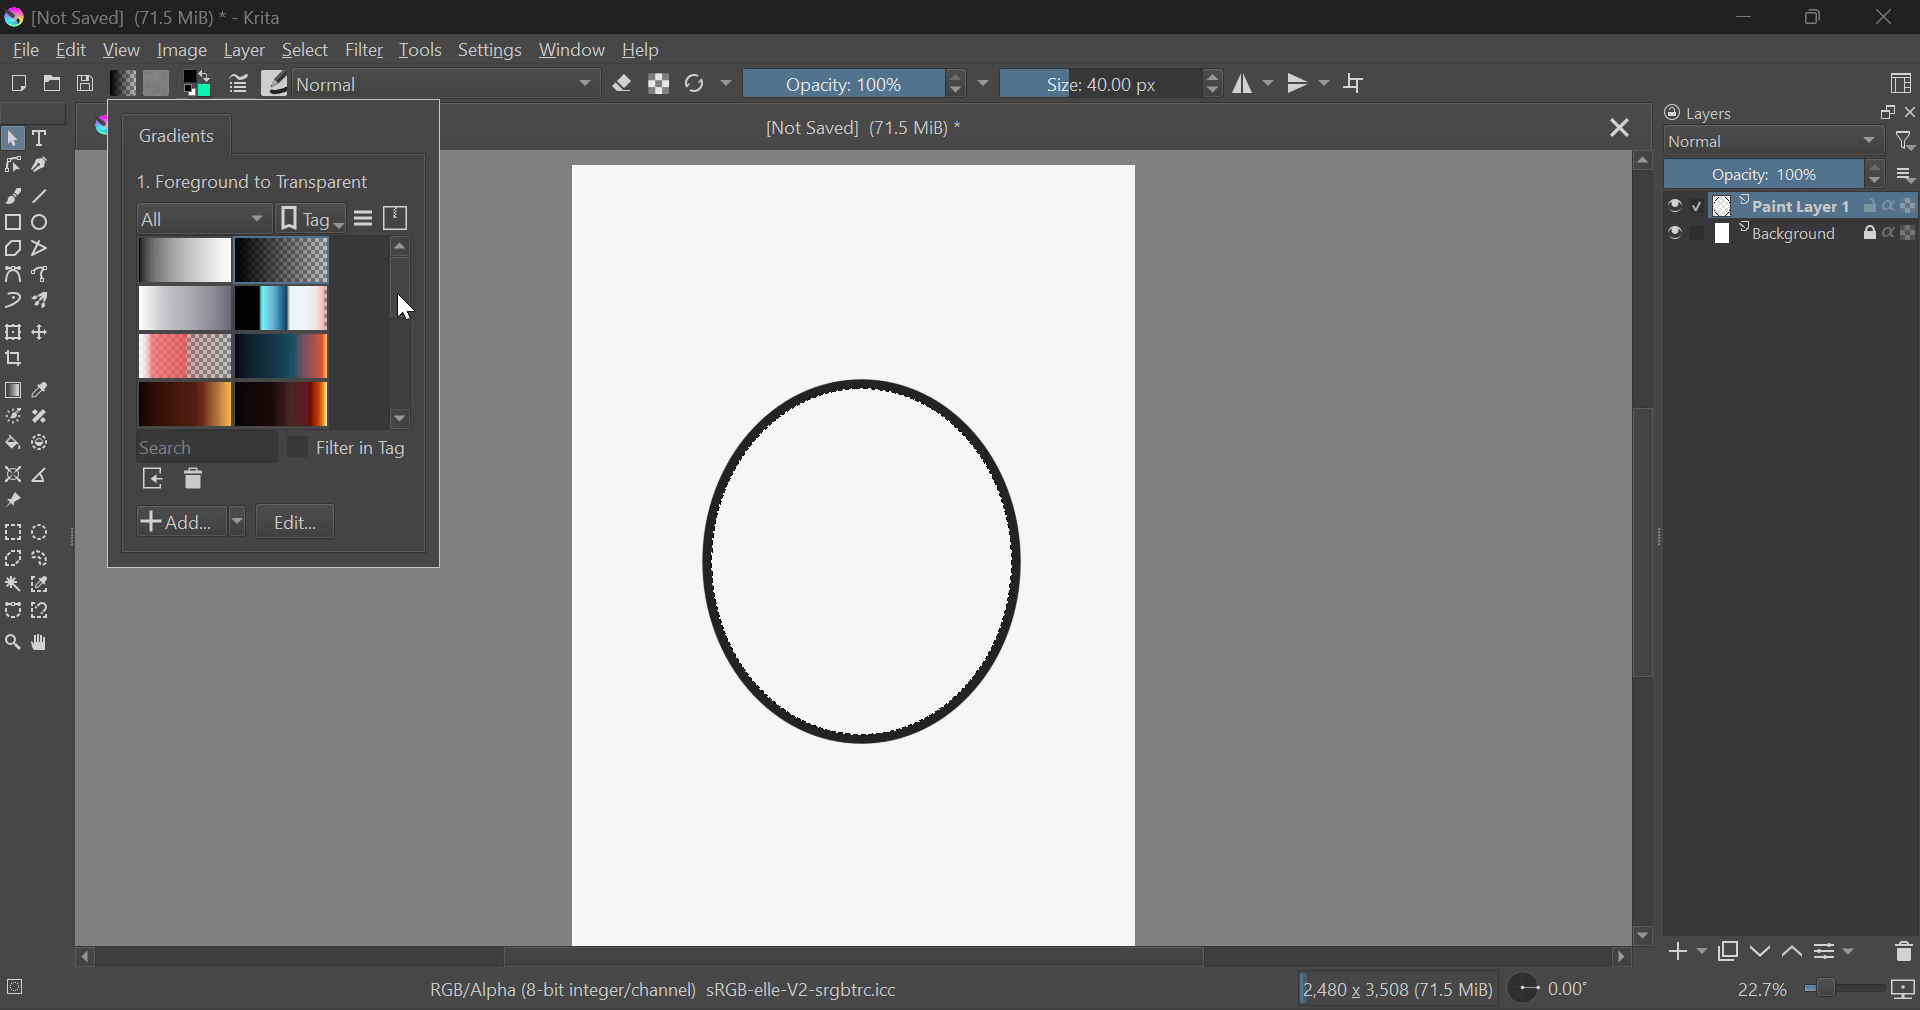 This screenshot has width=1920, height=1010. I want to click on Eyedropper, so click(46, 390).